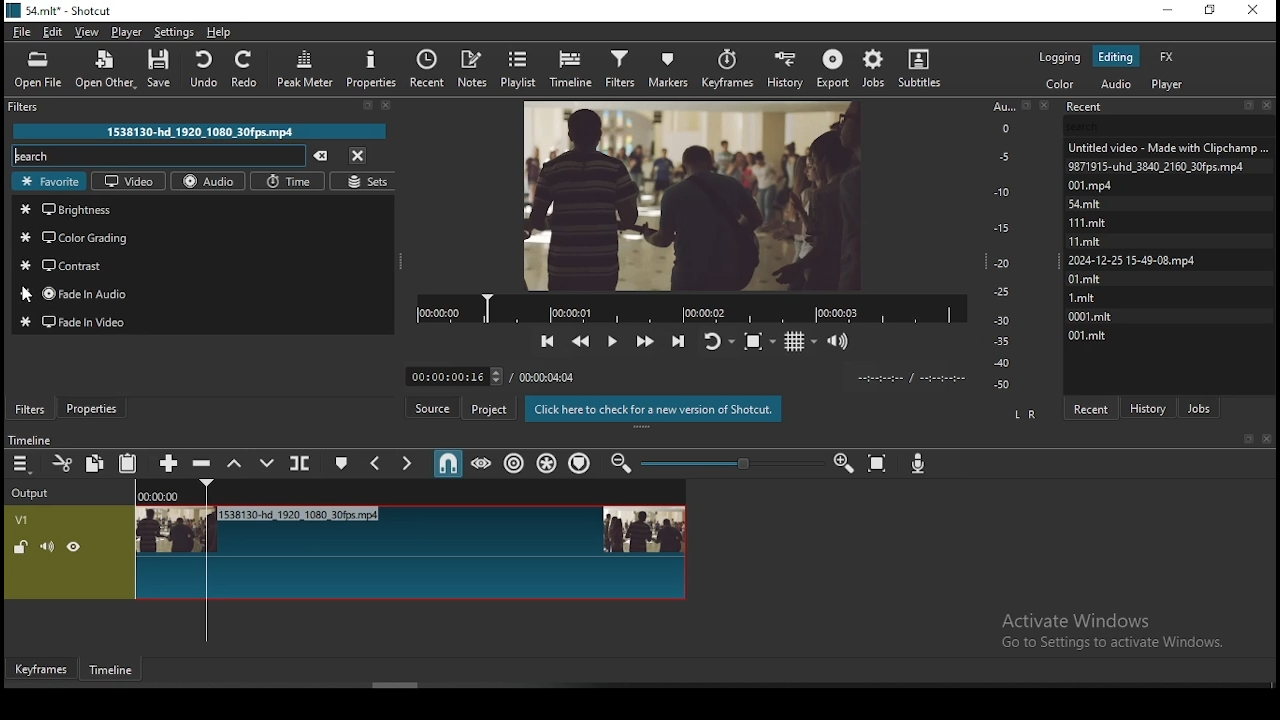 Image resolution: width=1280 pixels, height=720 pixels. Describe the element at coordinates (1087, 239) in the screenshot. I see `Mami` at that location.